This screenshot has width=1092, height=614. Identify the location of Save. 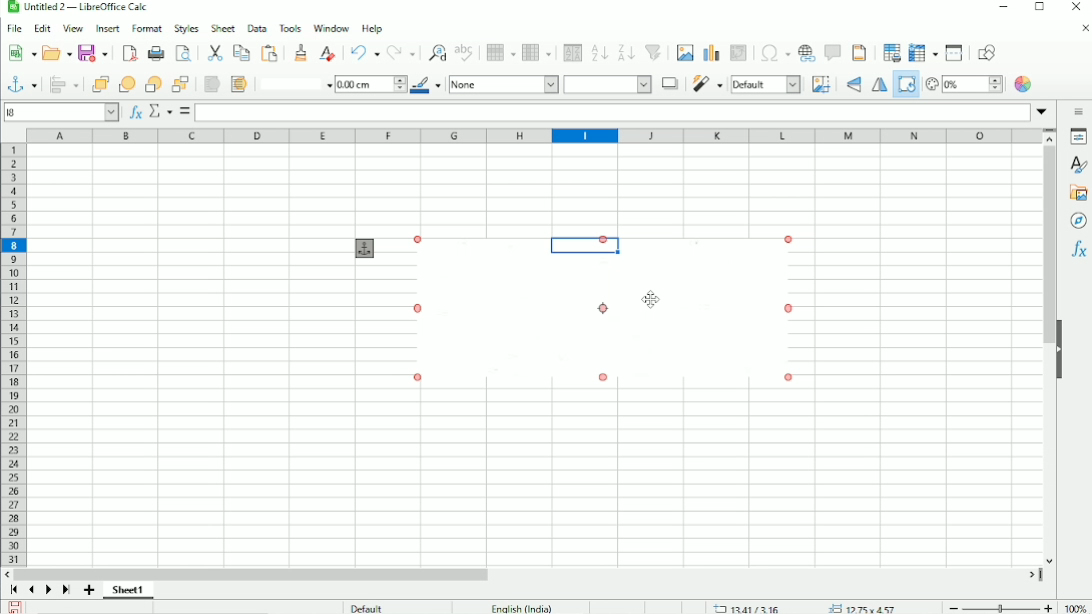
(15, 607).